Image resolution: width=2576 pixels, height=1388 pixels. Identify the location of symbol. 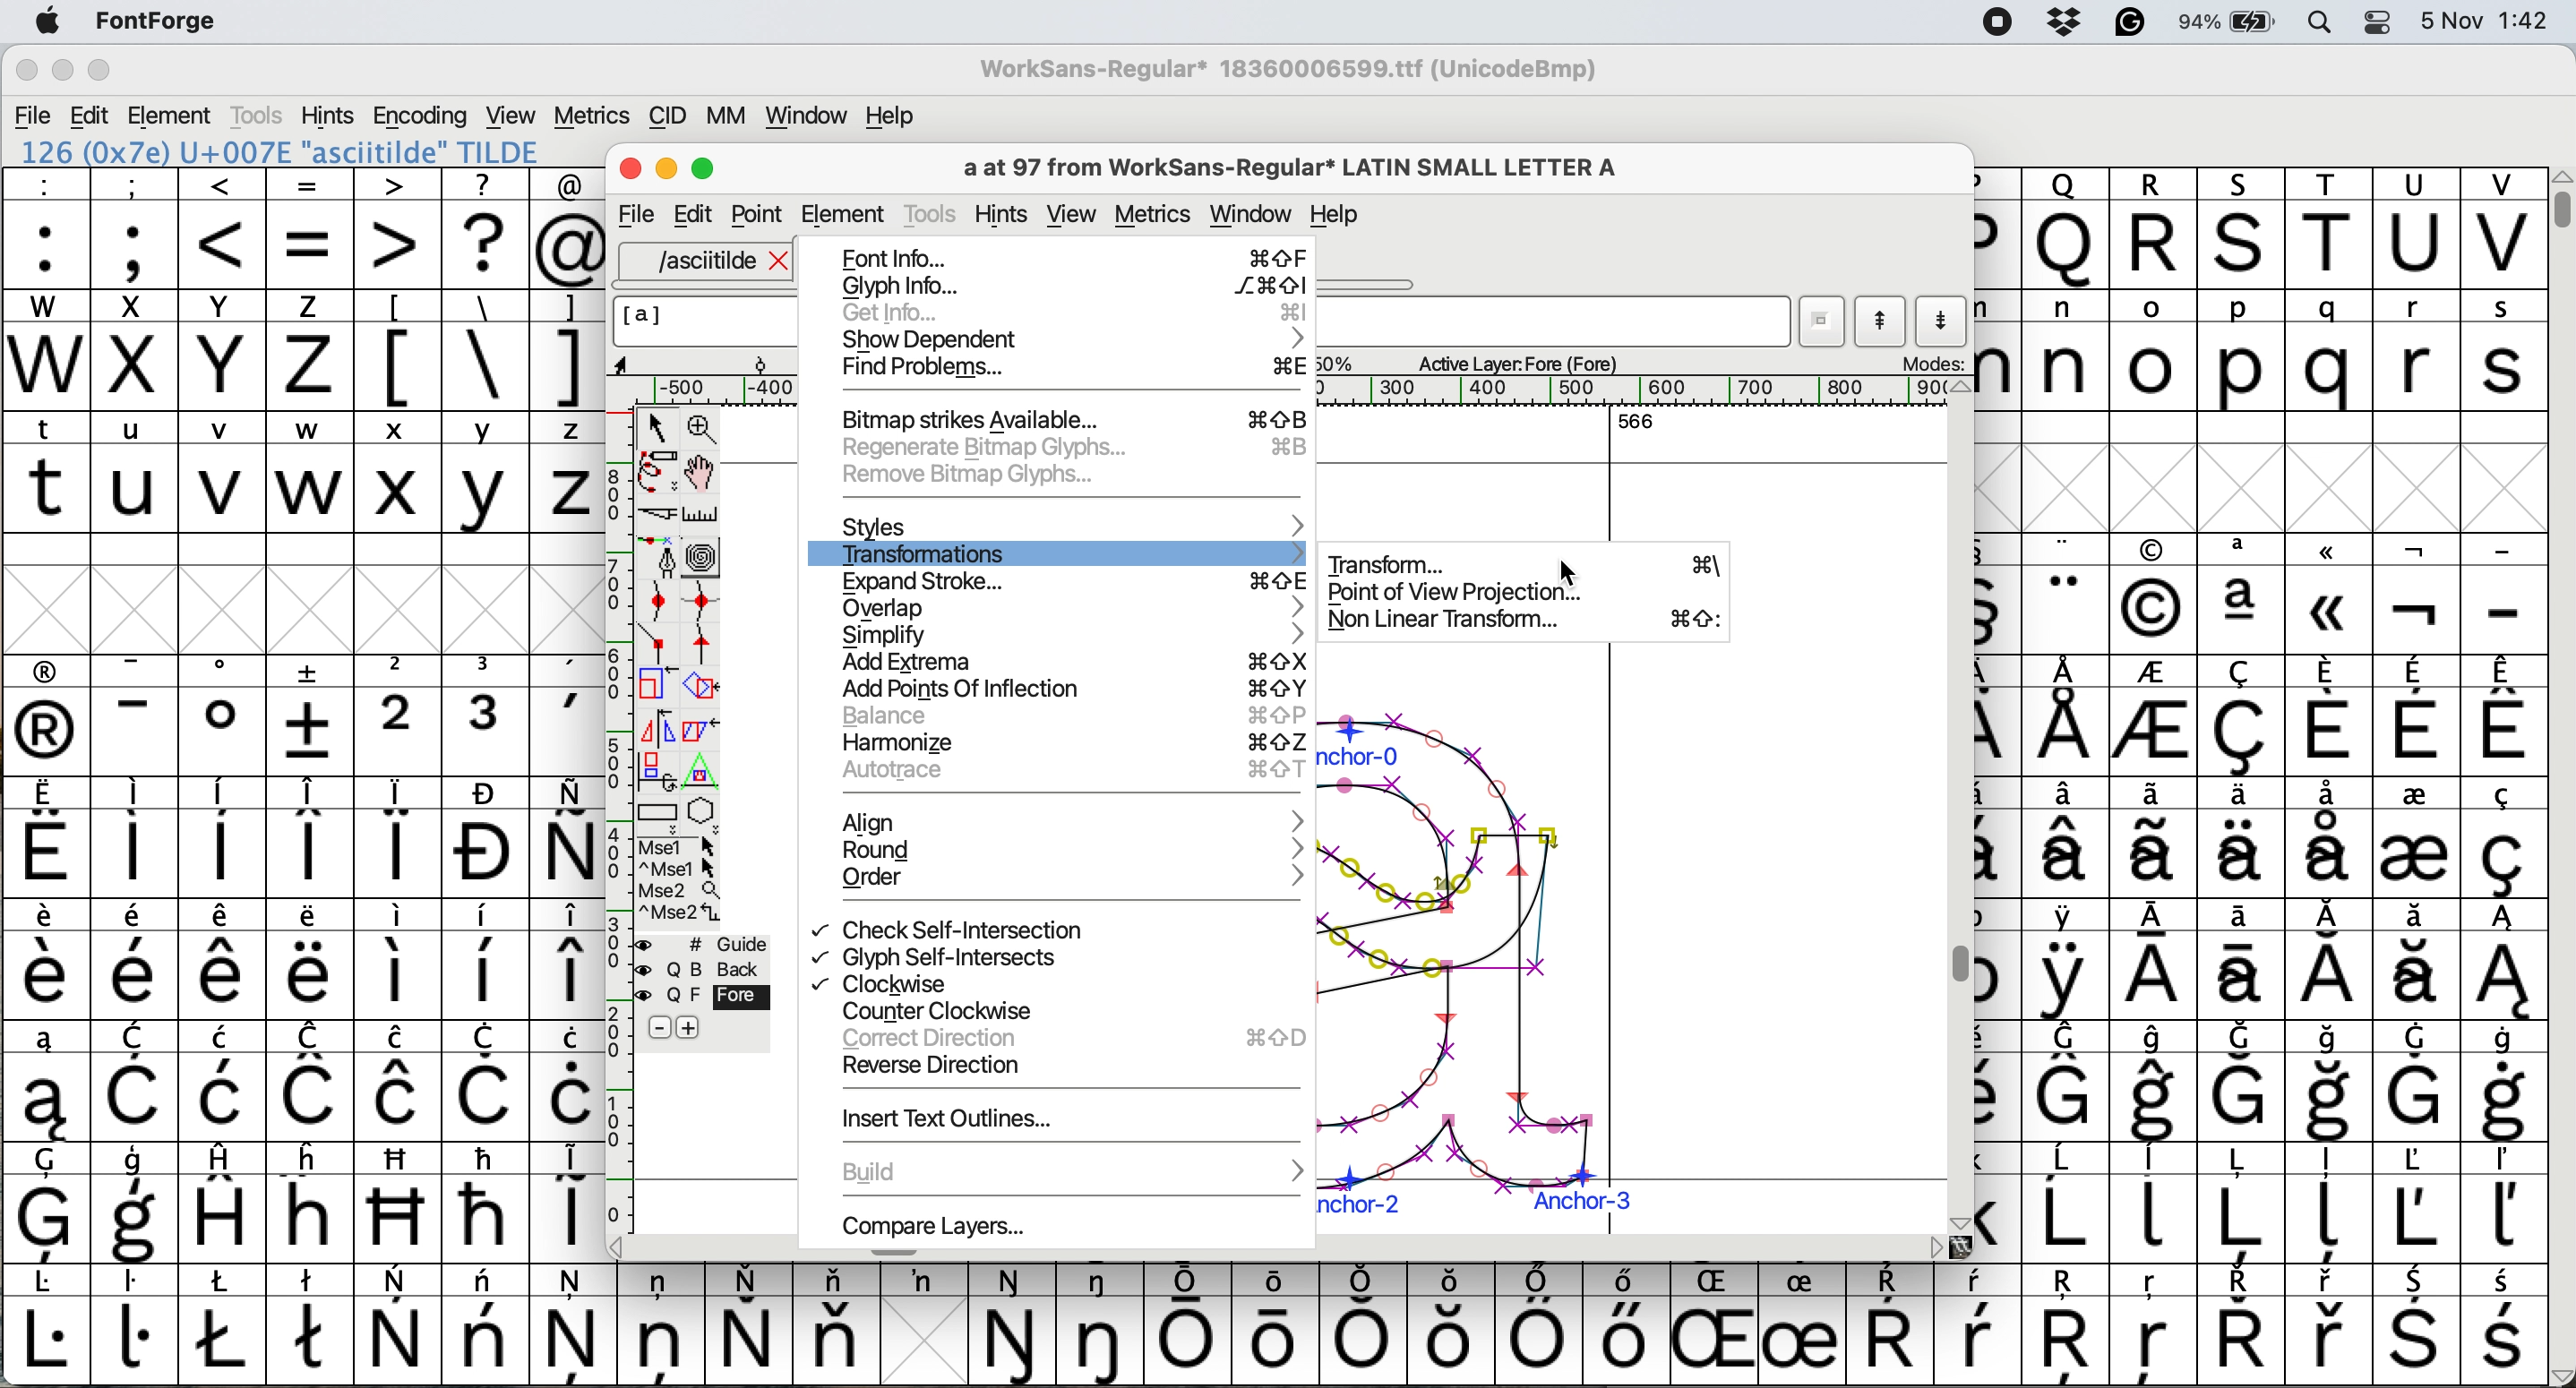
(2331, 961).